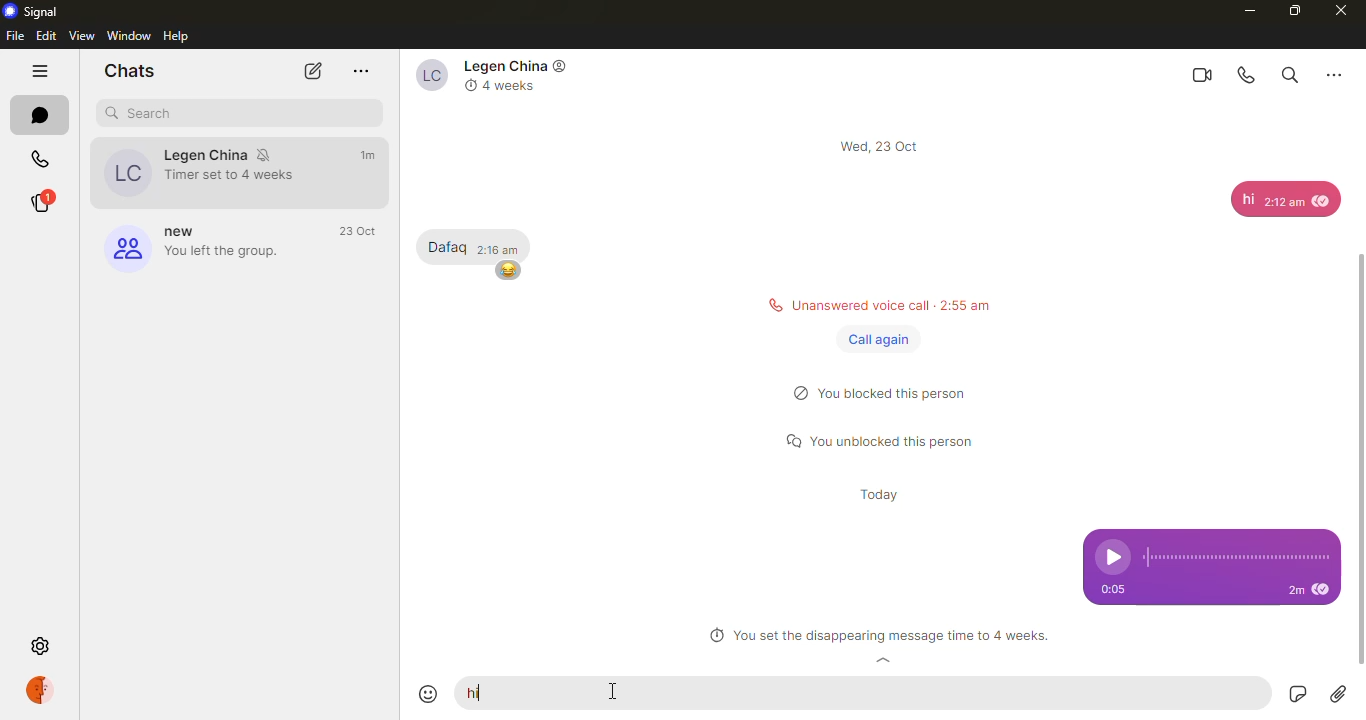  I want to click on cursor, so click(616, 697).